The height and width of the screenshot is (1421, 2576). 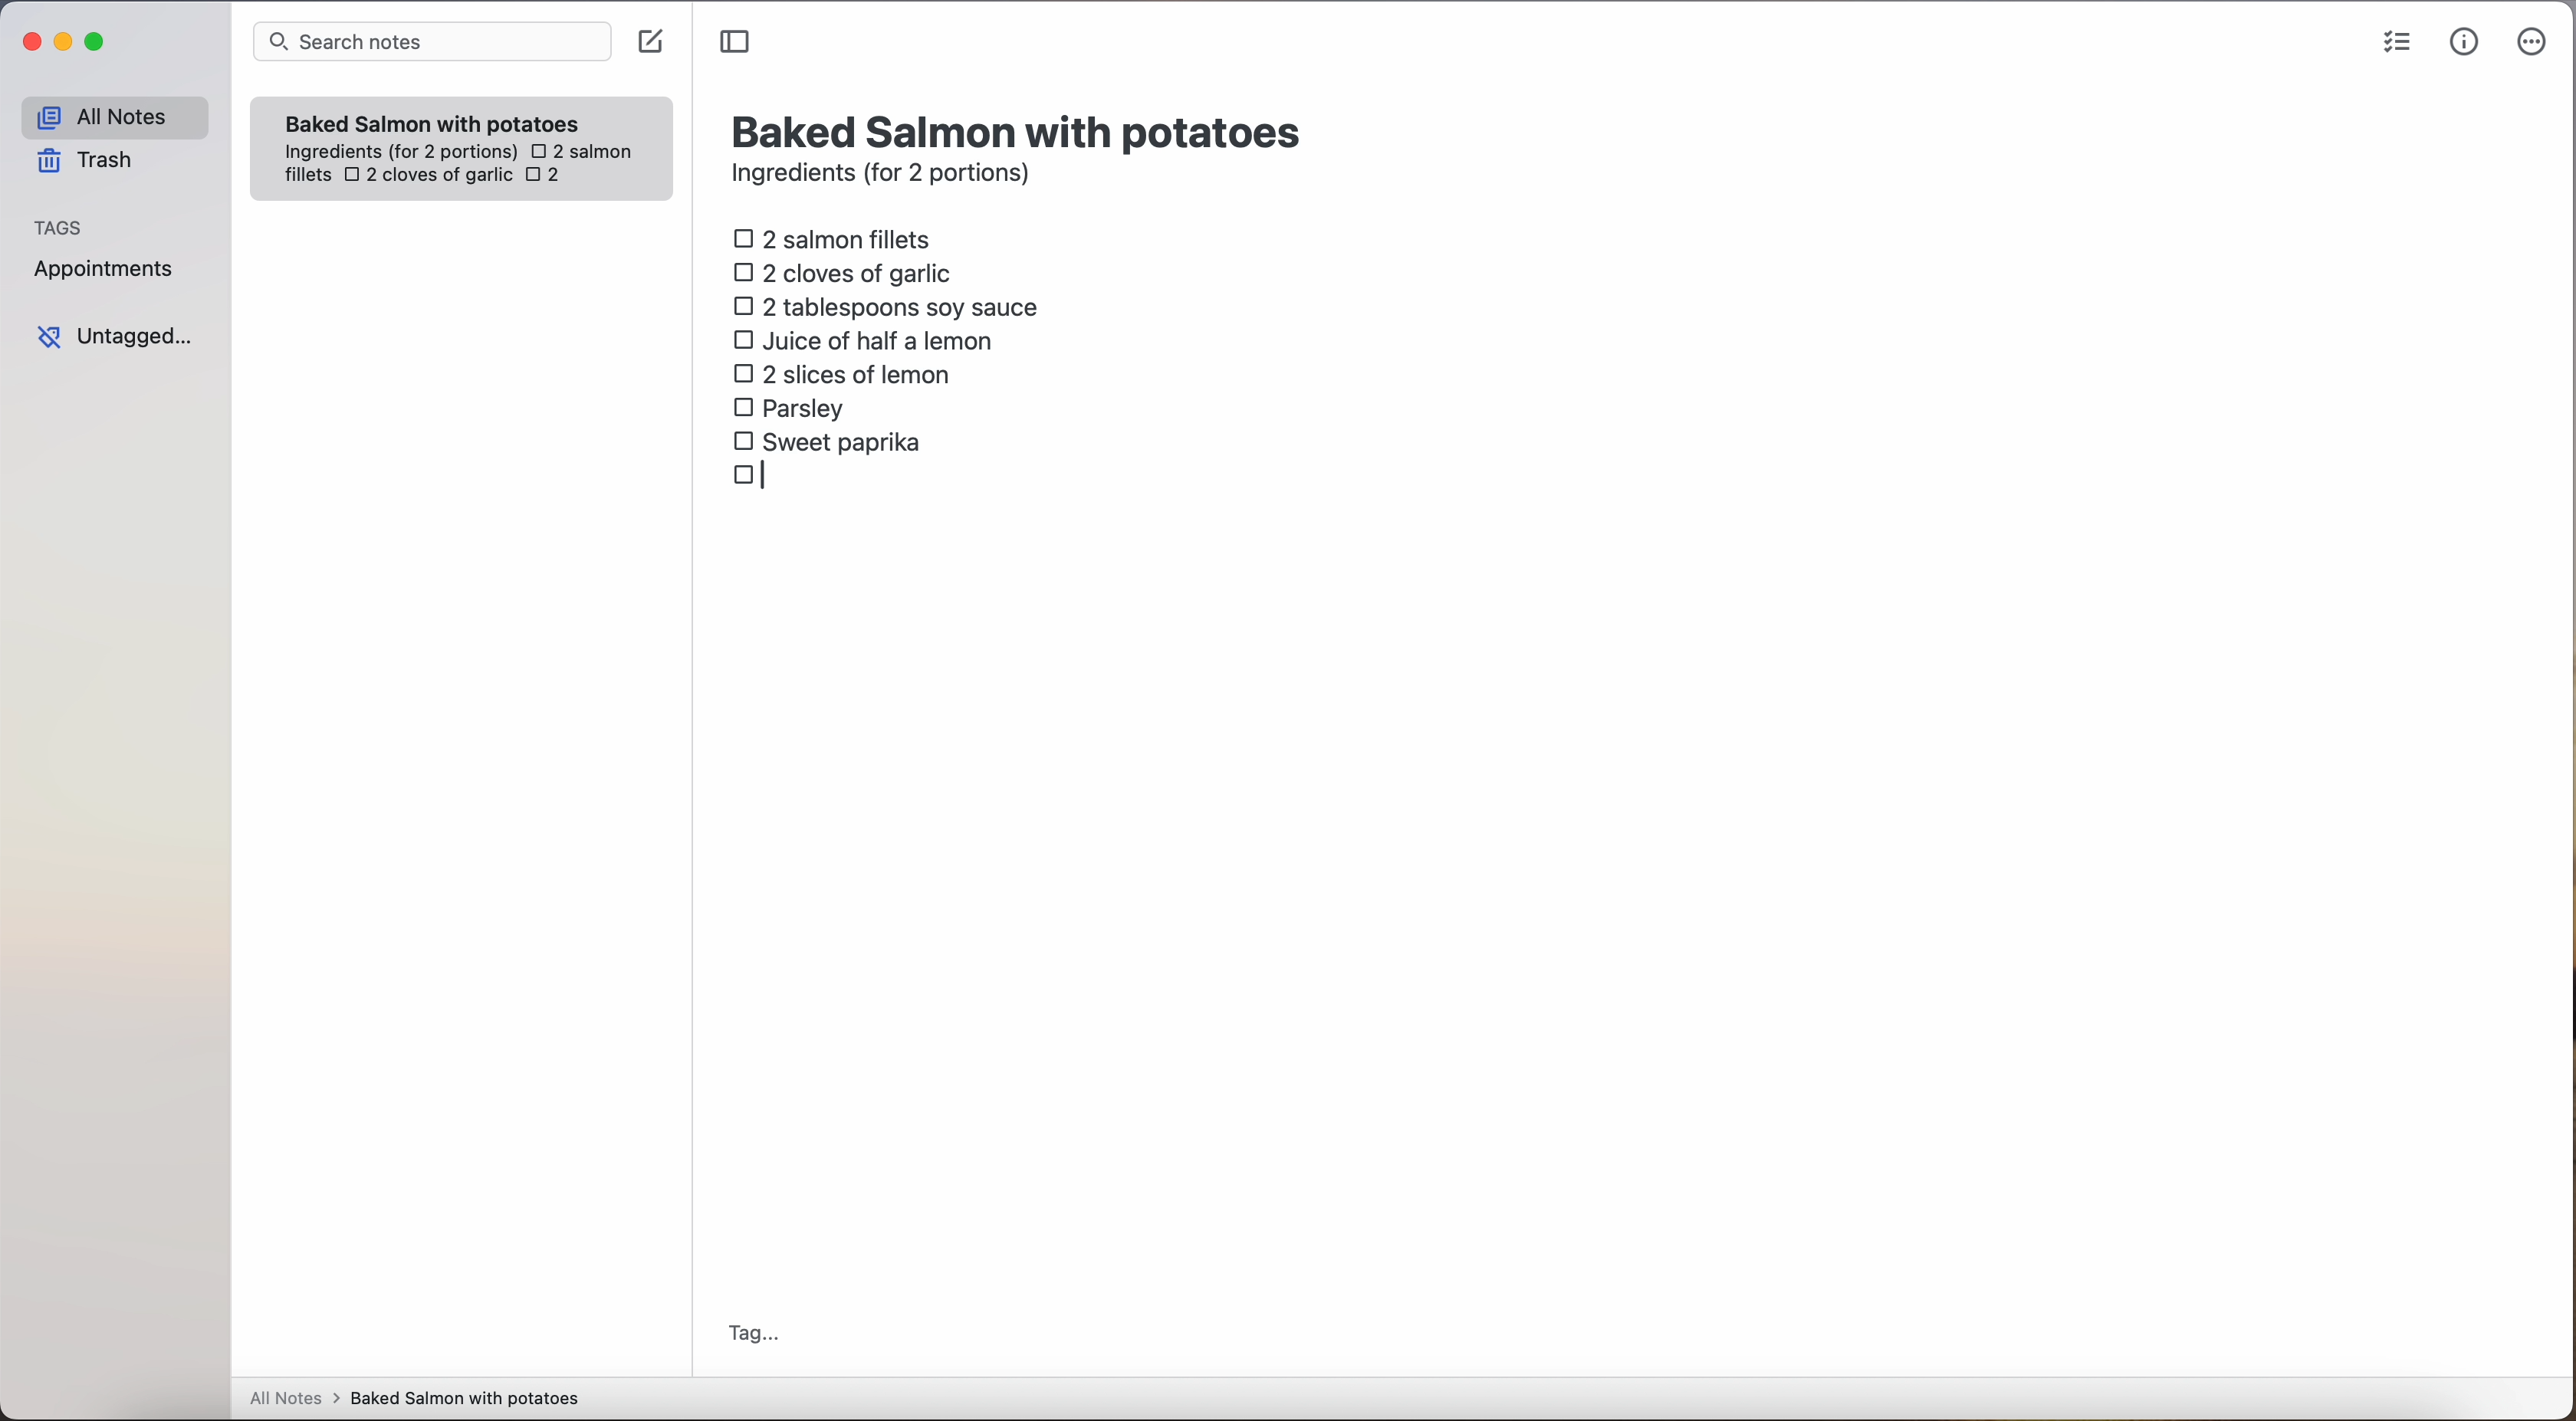 I want to click on sweet paprika, so click(x=831, y=443).